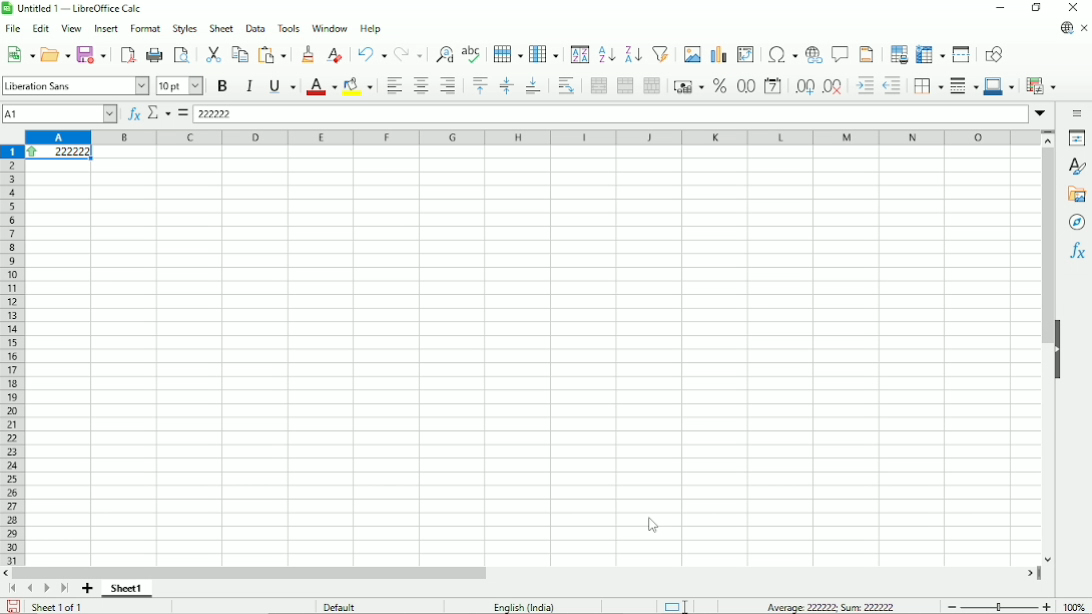  Describe the element at coordinates (40, 30) in the screenshot. I see `Edit` at that location.